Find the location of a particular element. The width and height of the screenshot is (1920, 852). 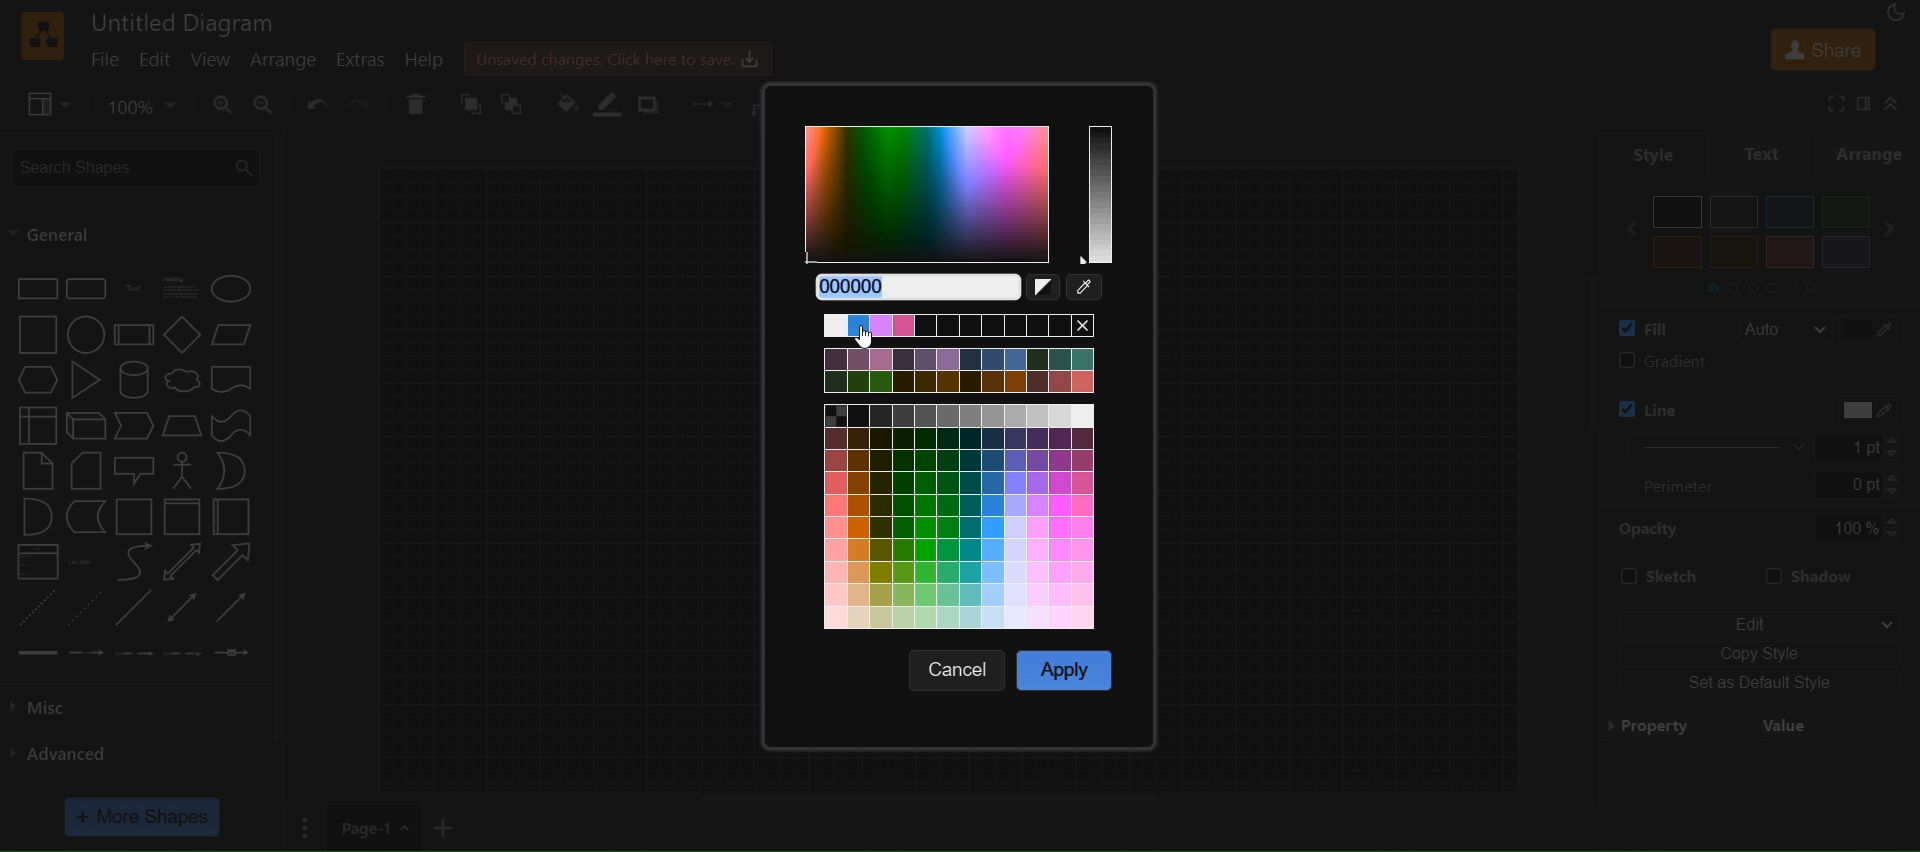

internal storage is located at coordinates (35, 424).